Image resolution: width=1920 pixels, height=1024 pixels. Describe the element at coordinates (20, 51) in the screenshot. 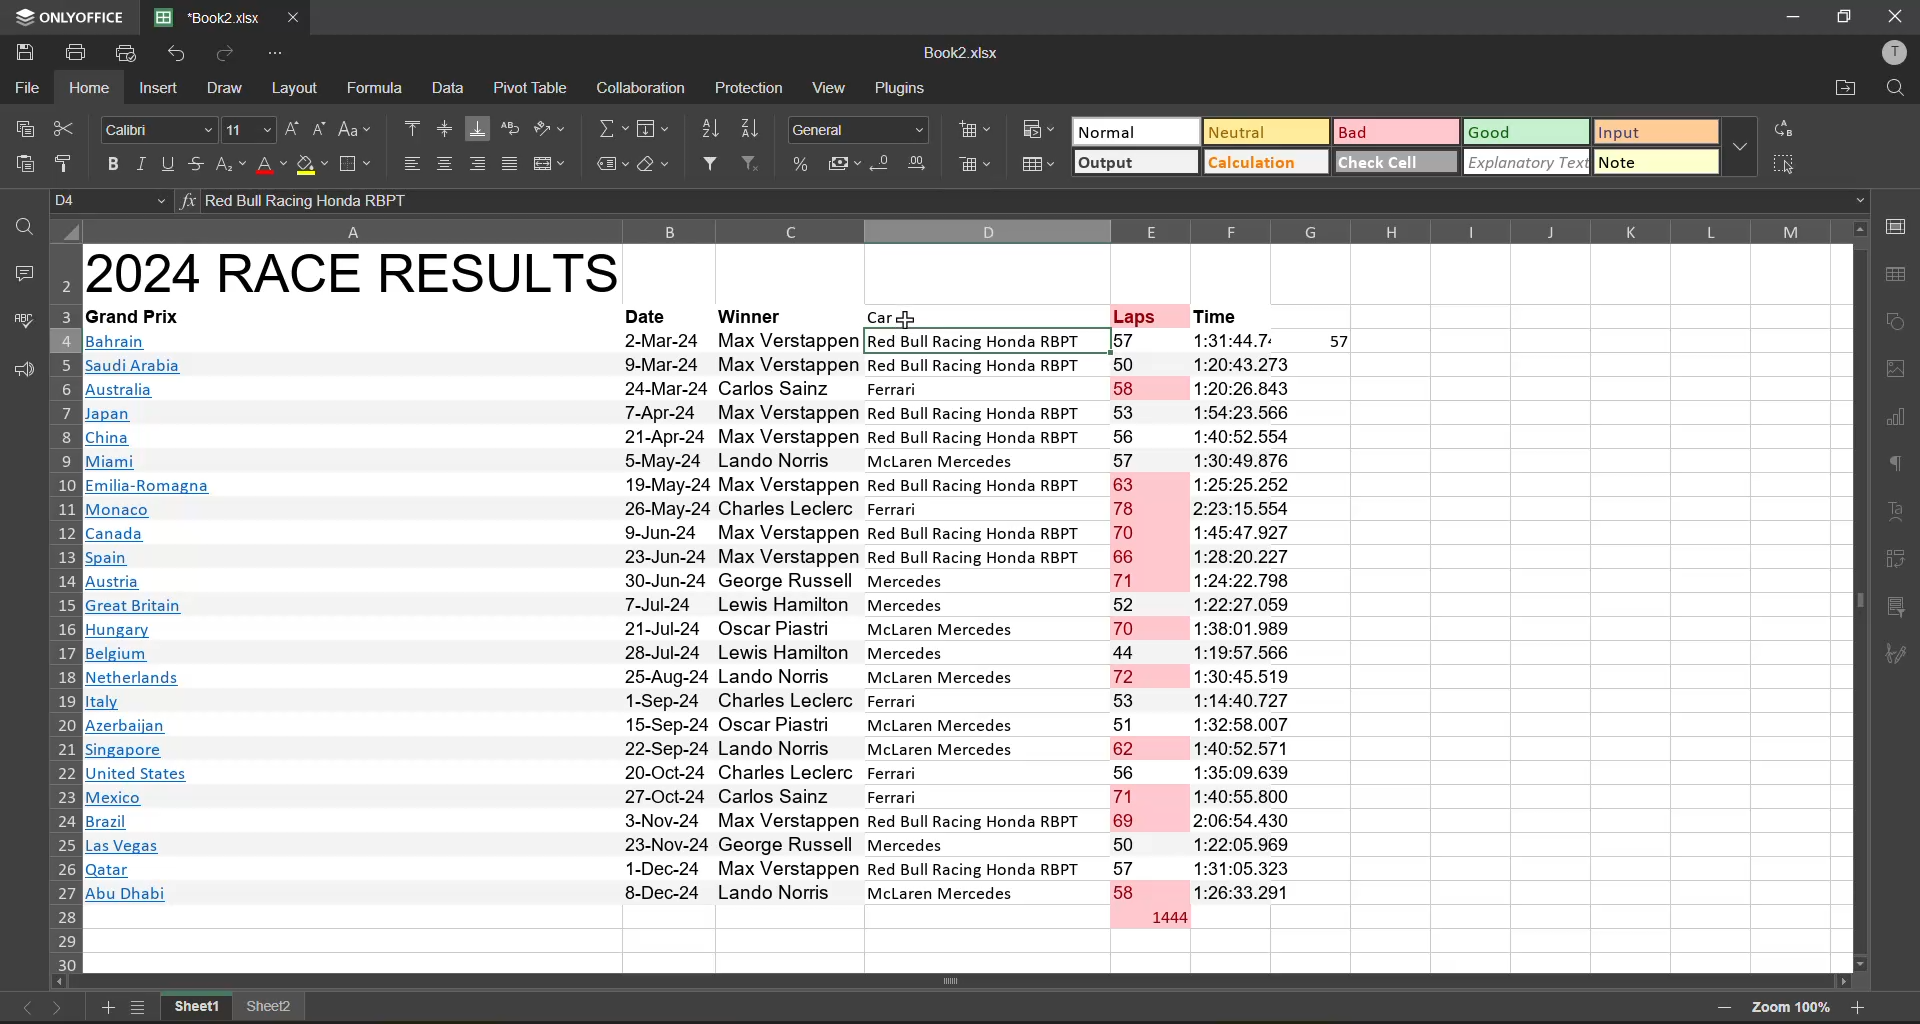

I see `save` at that location.